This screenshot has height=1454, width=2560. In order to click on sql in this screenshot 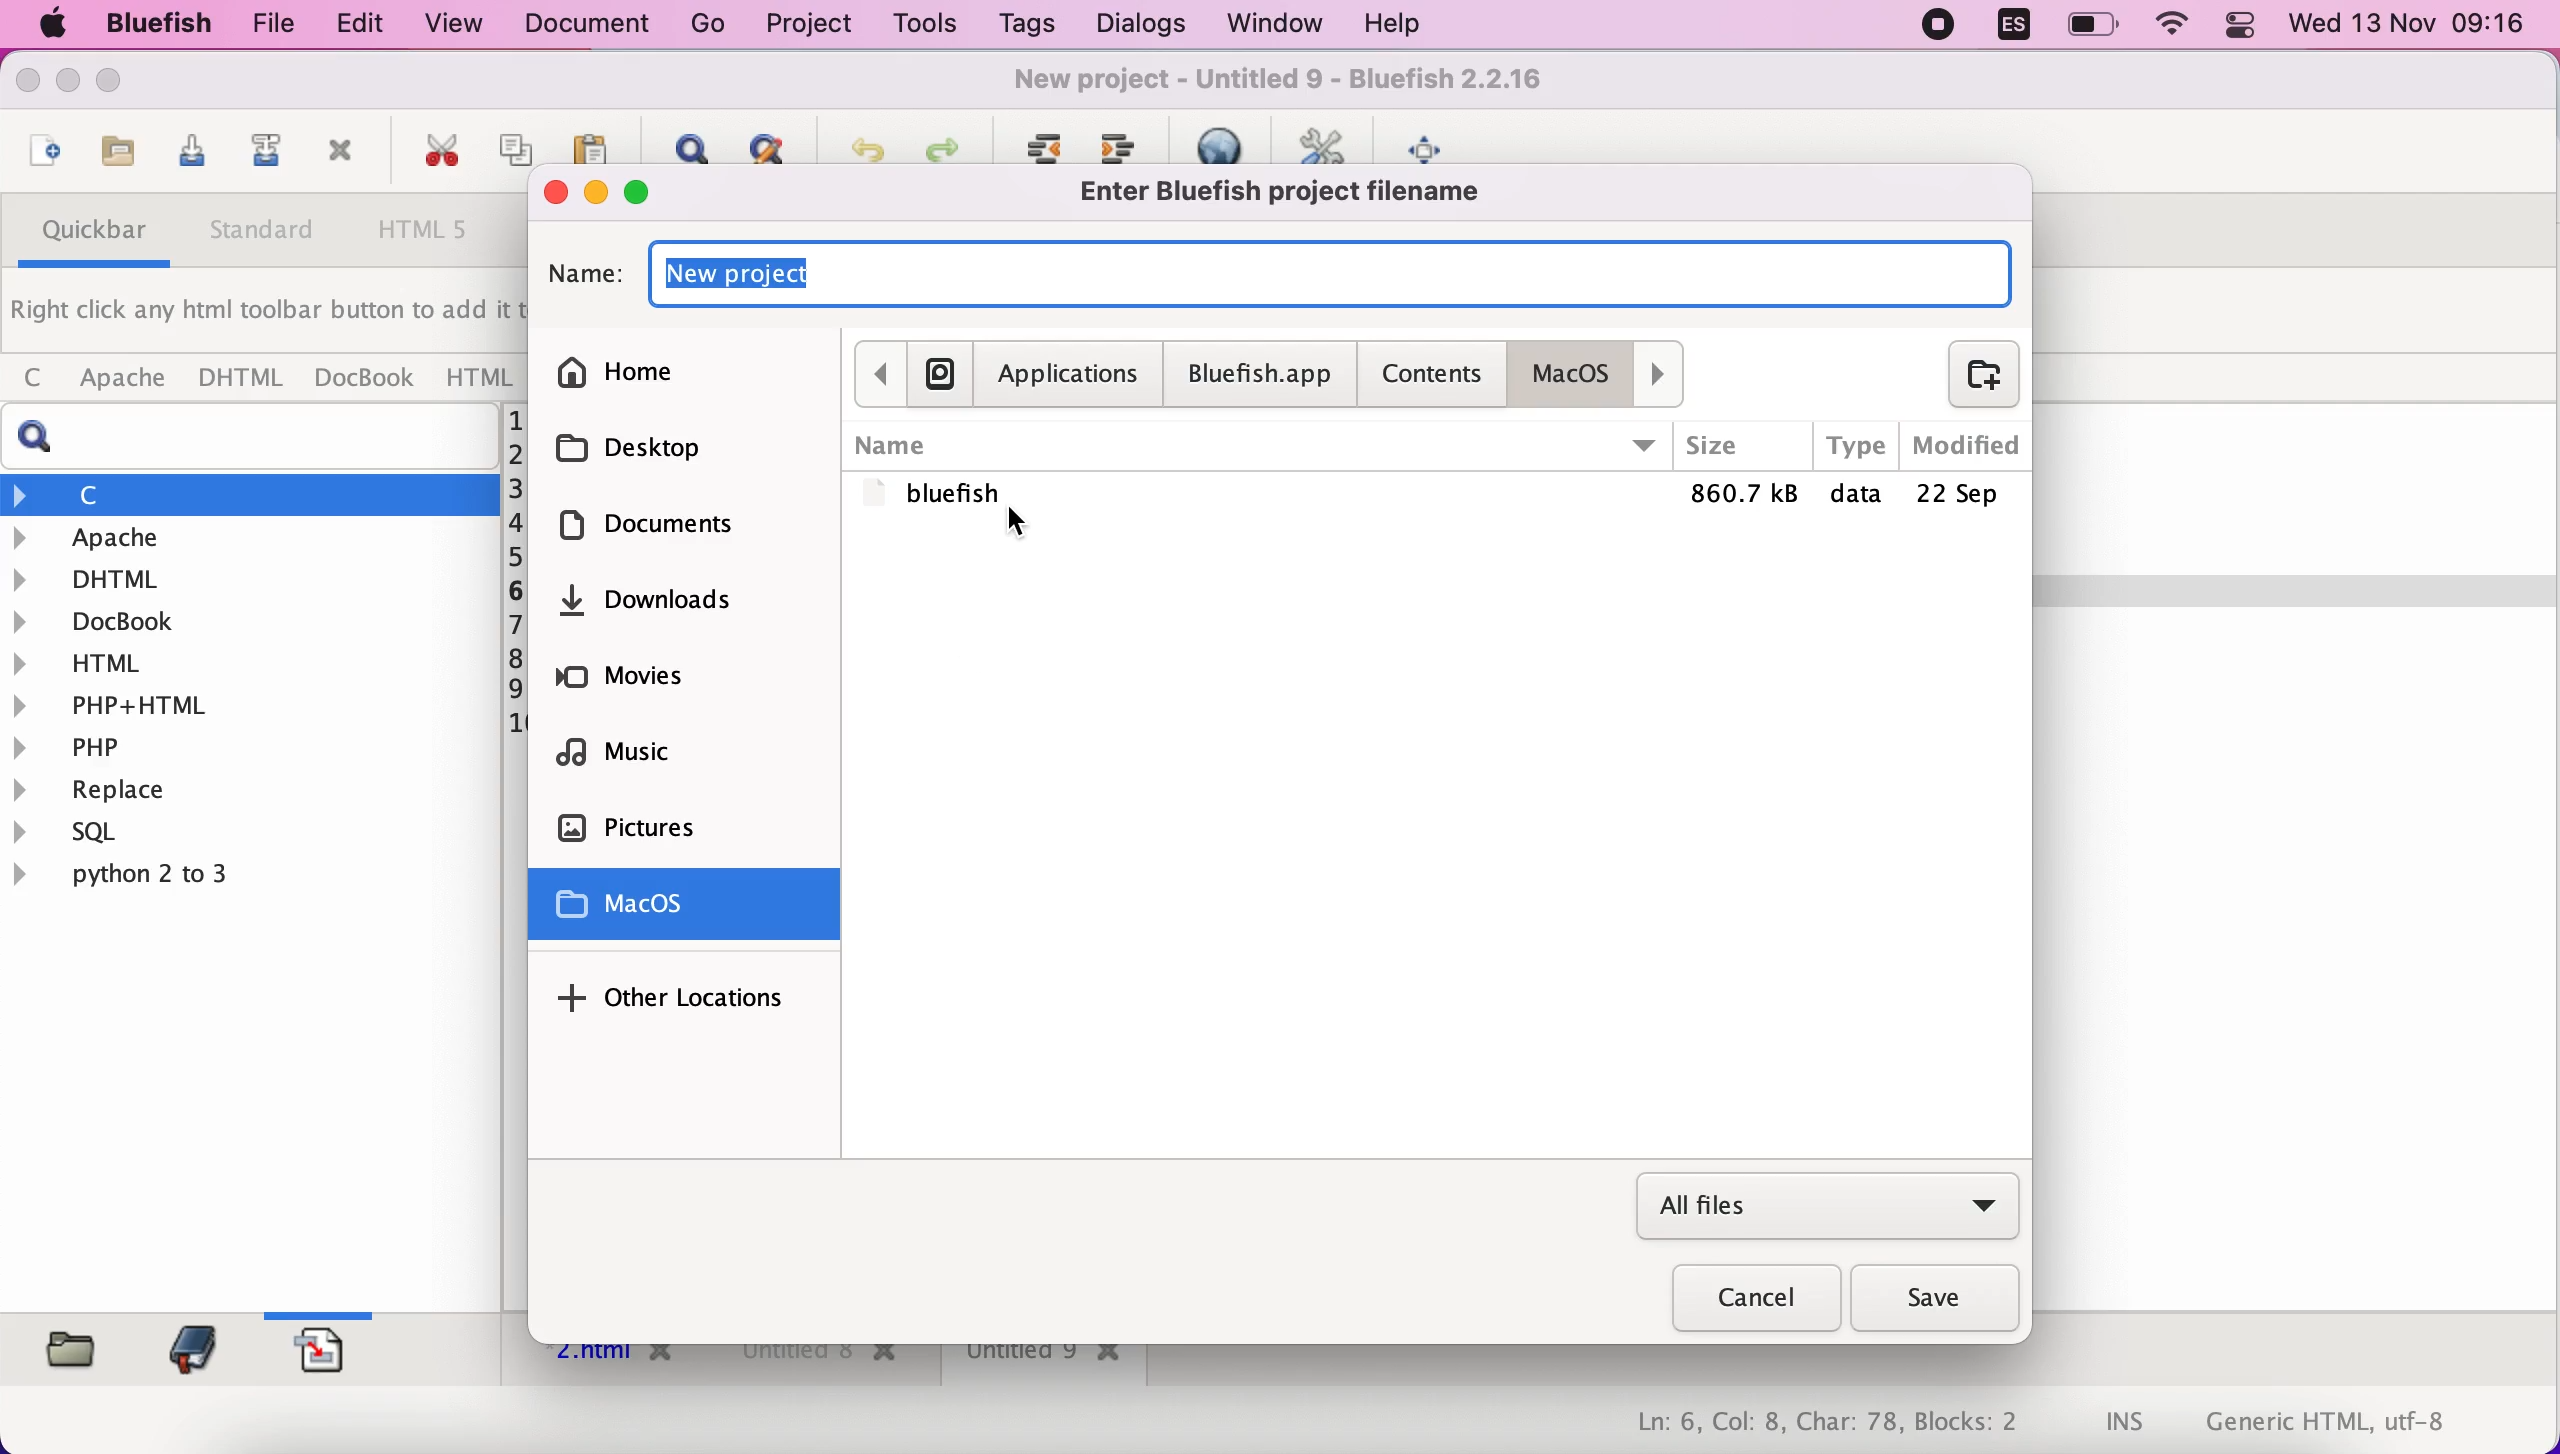, I will do `click(80, 835)`.